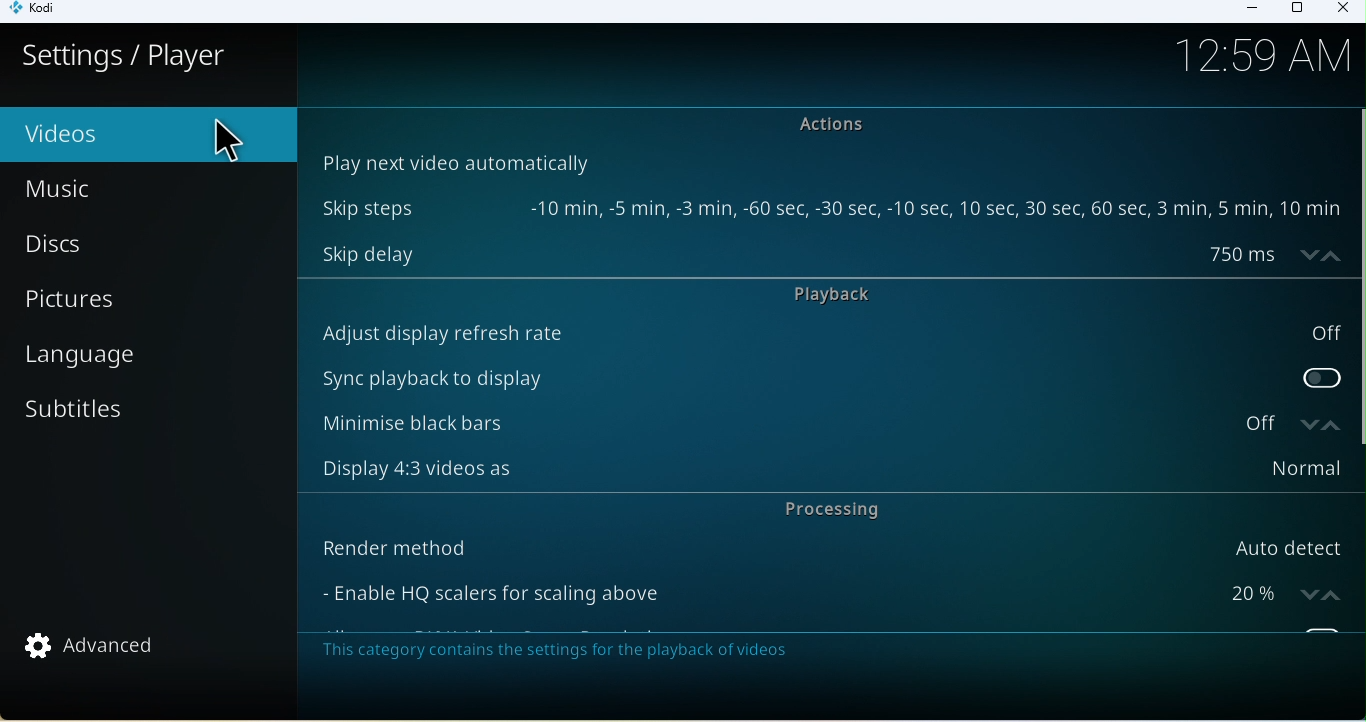 The width and height of the screenshot is (1366, 722). Describe the element at coordinates (1316, 423) in the screenshot. I see `increase/decrease` at that location.